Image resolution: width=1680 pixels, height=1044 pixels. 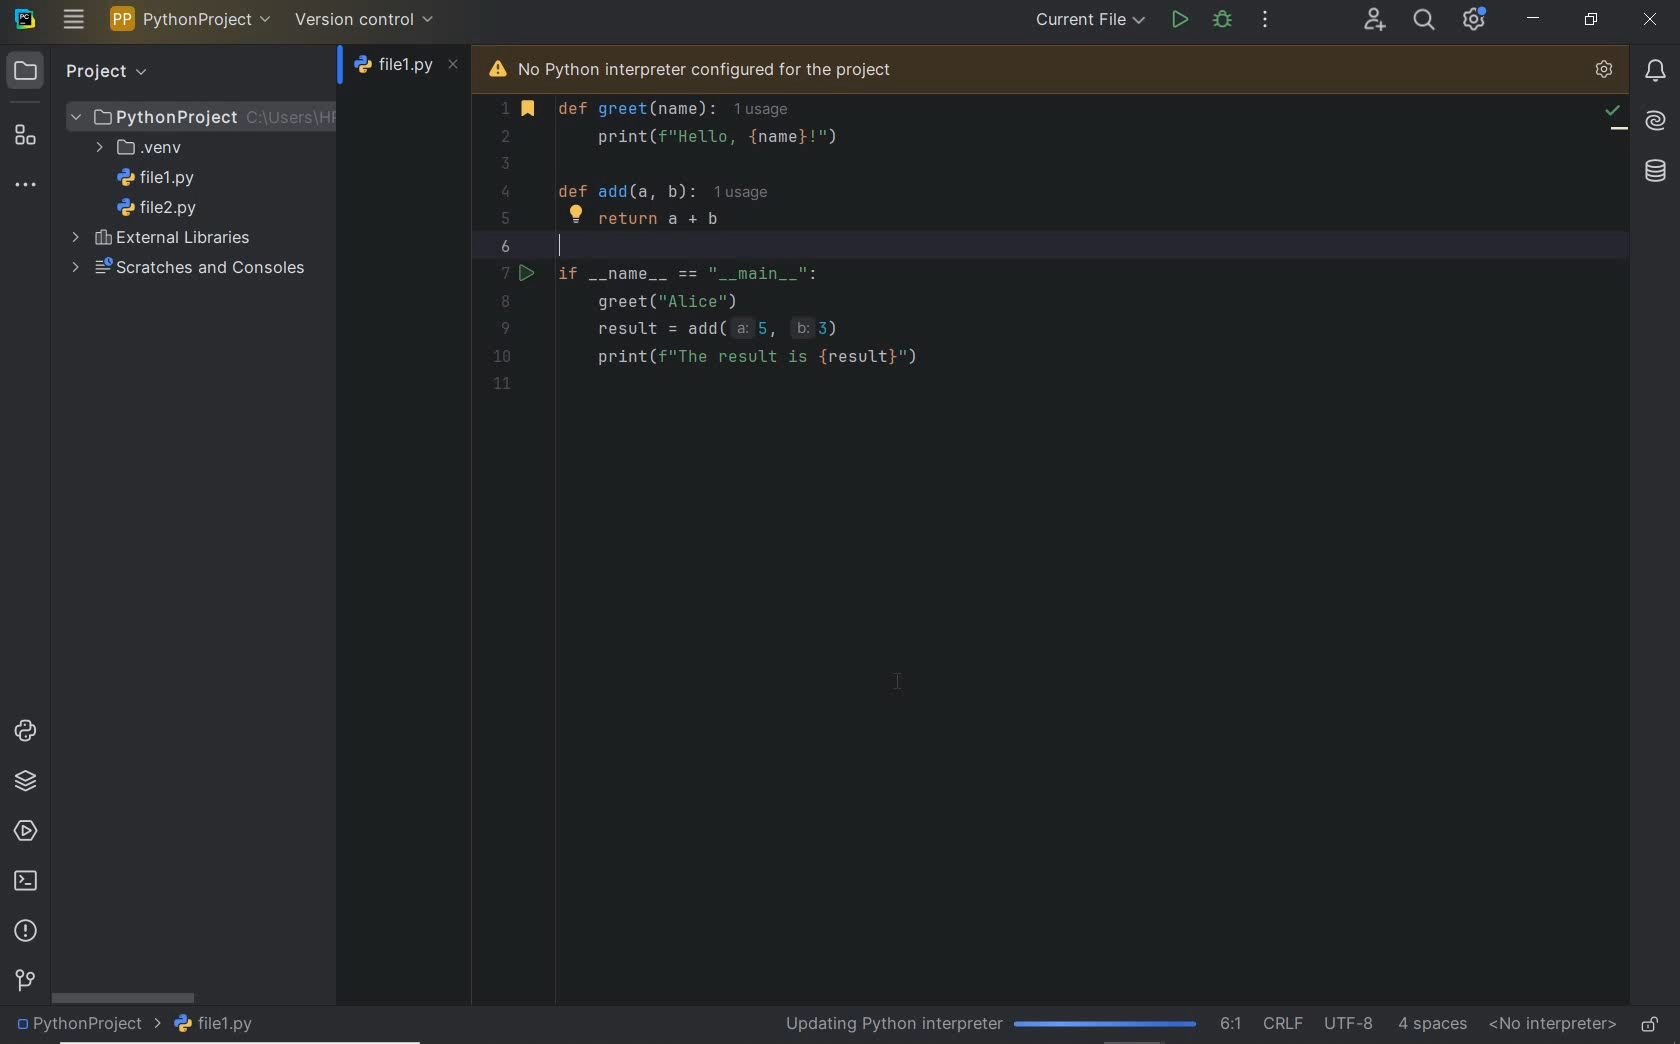 I want to click on version control, so click(x=365, y=19).